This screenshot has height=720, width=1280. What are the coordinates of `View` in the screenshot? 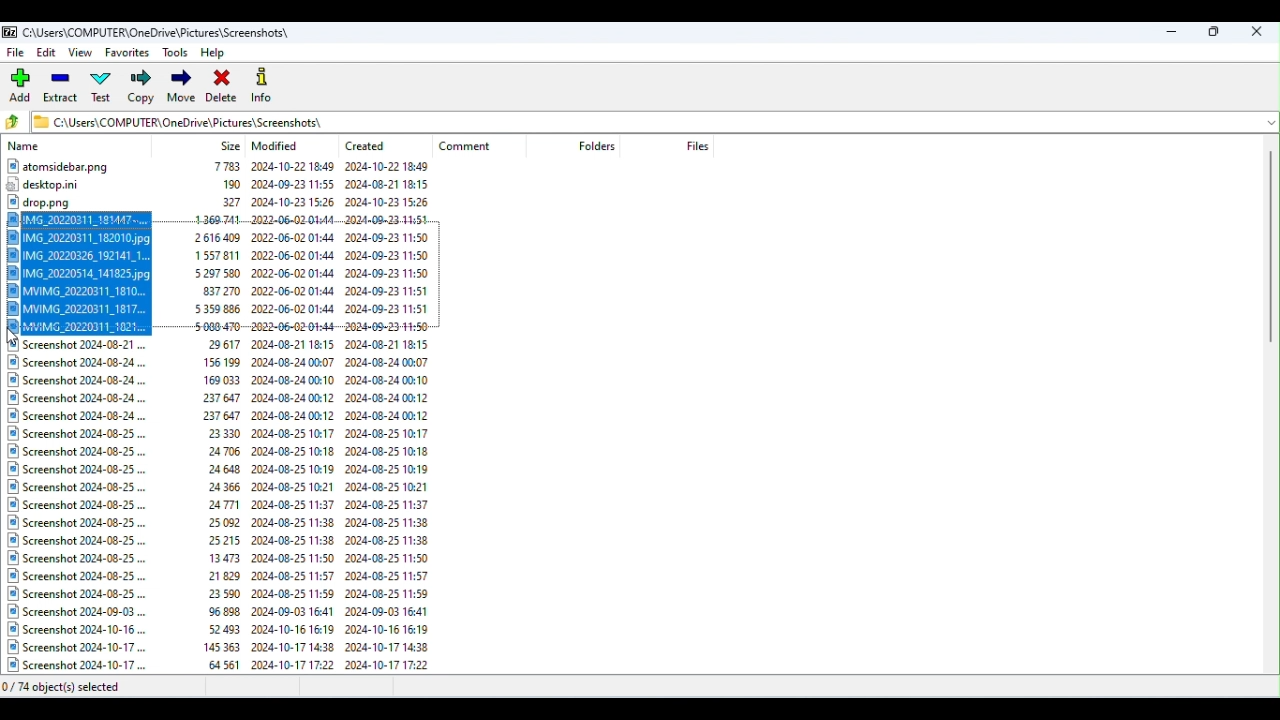 It's located at (83, 54).